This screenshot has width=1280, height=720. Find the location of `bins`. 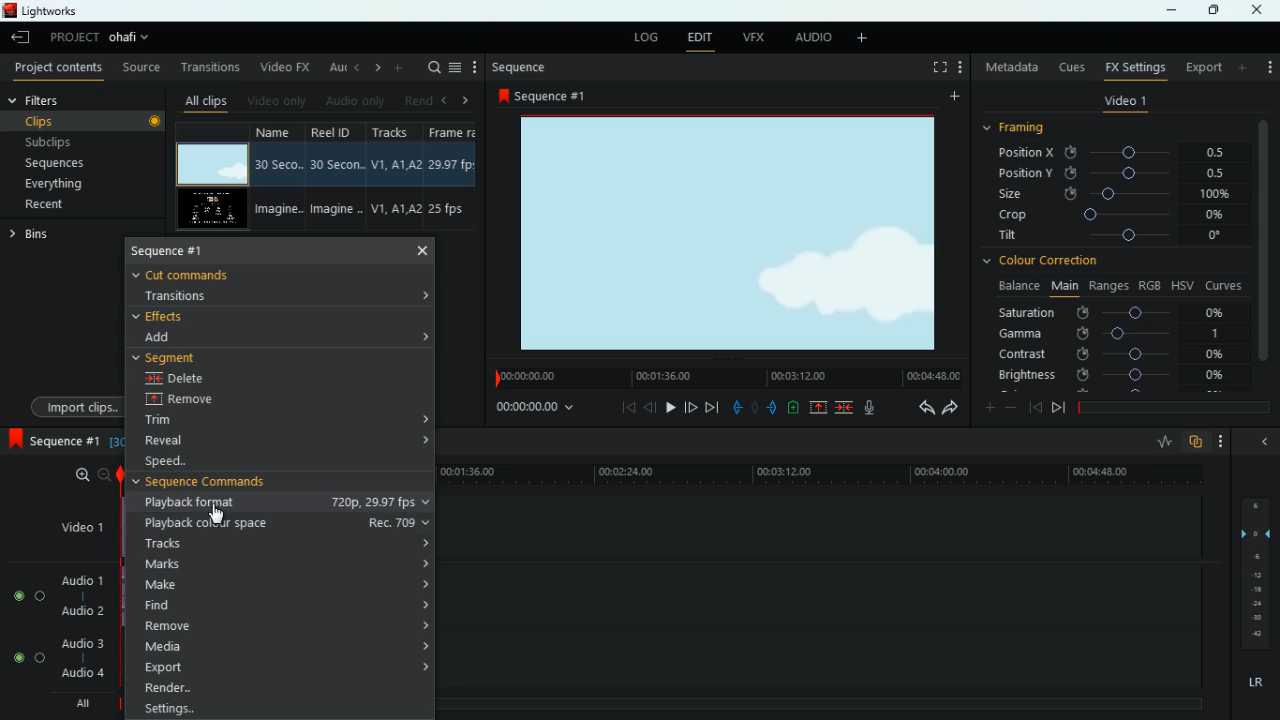

bins is located at coordinates (36, 237).